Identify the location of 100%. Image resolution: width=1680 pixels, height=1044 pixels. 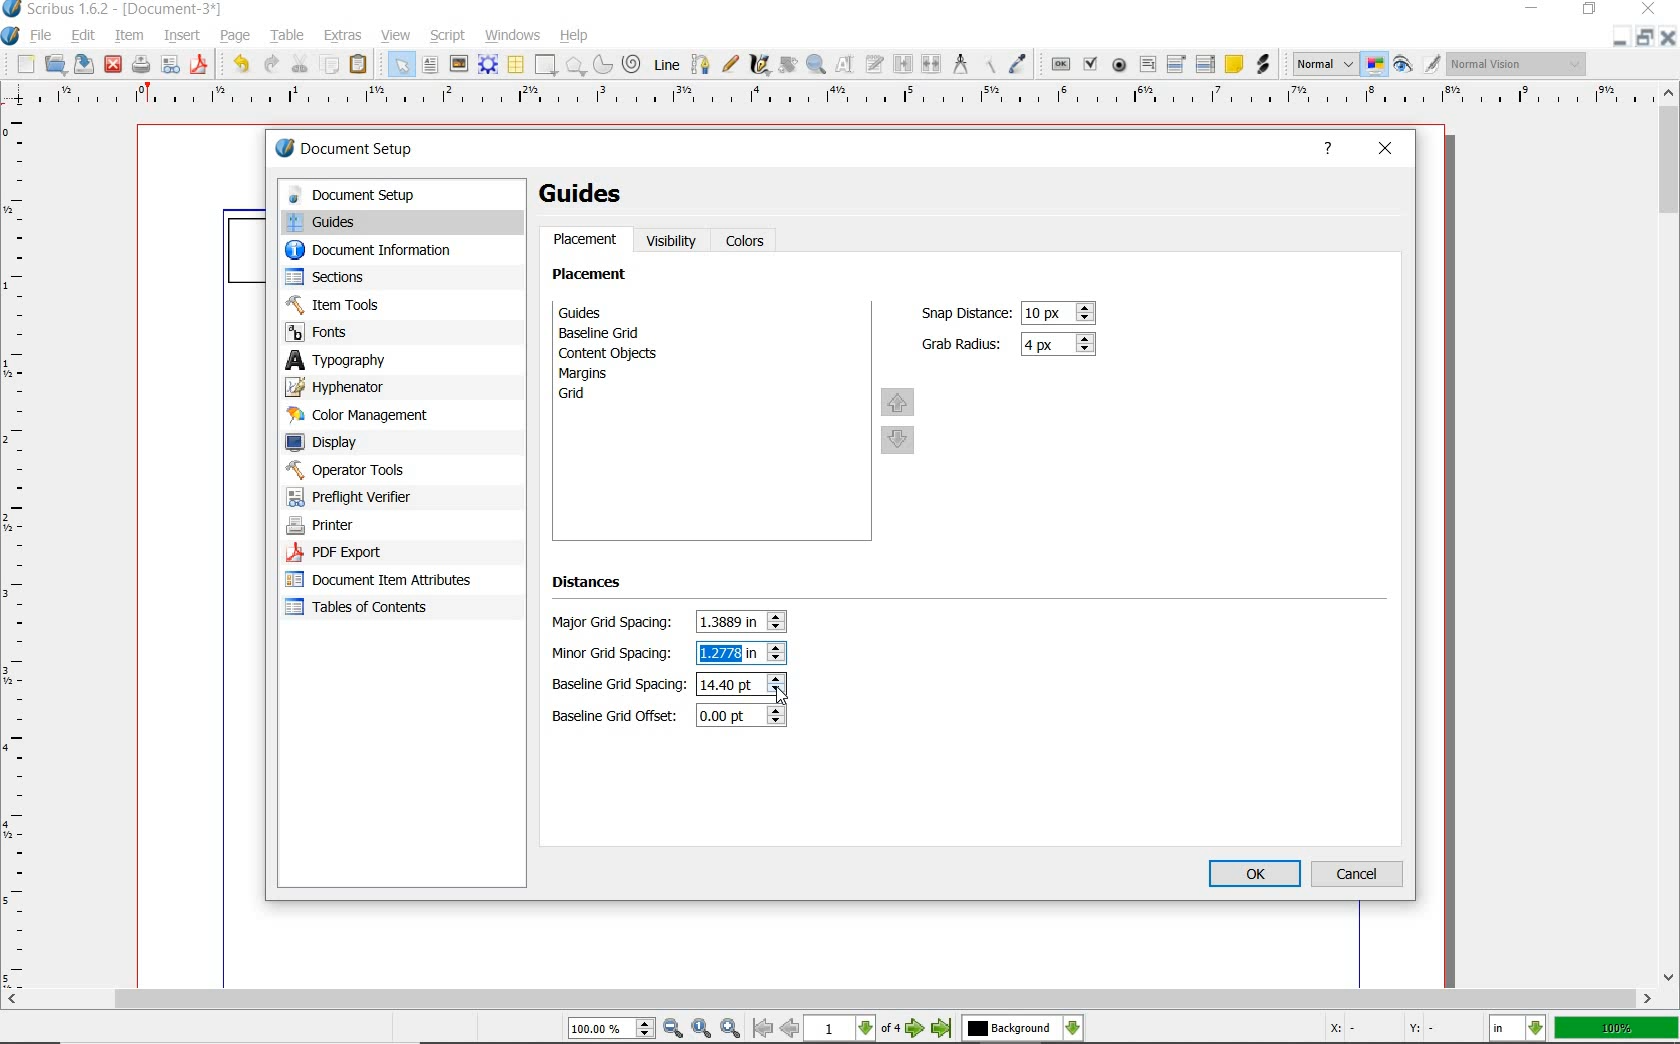
(1618, 1028).